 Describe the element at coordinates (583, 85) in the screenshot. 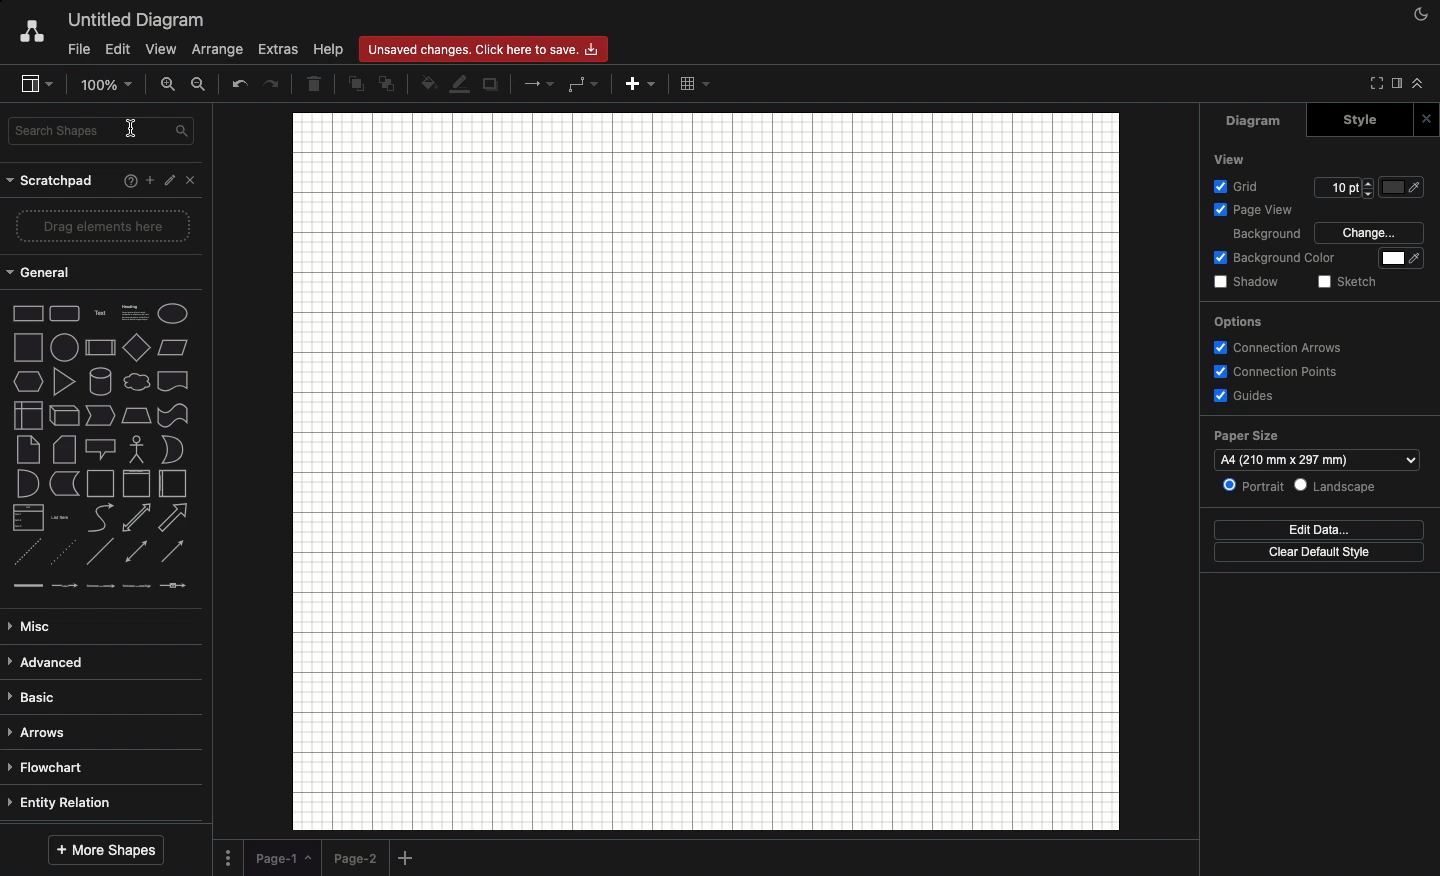

I see `Waypoints` at that location.